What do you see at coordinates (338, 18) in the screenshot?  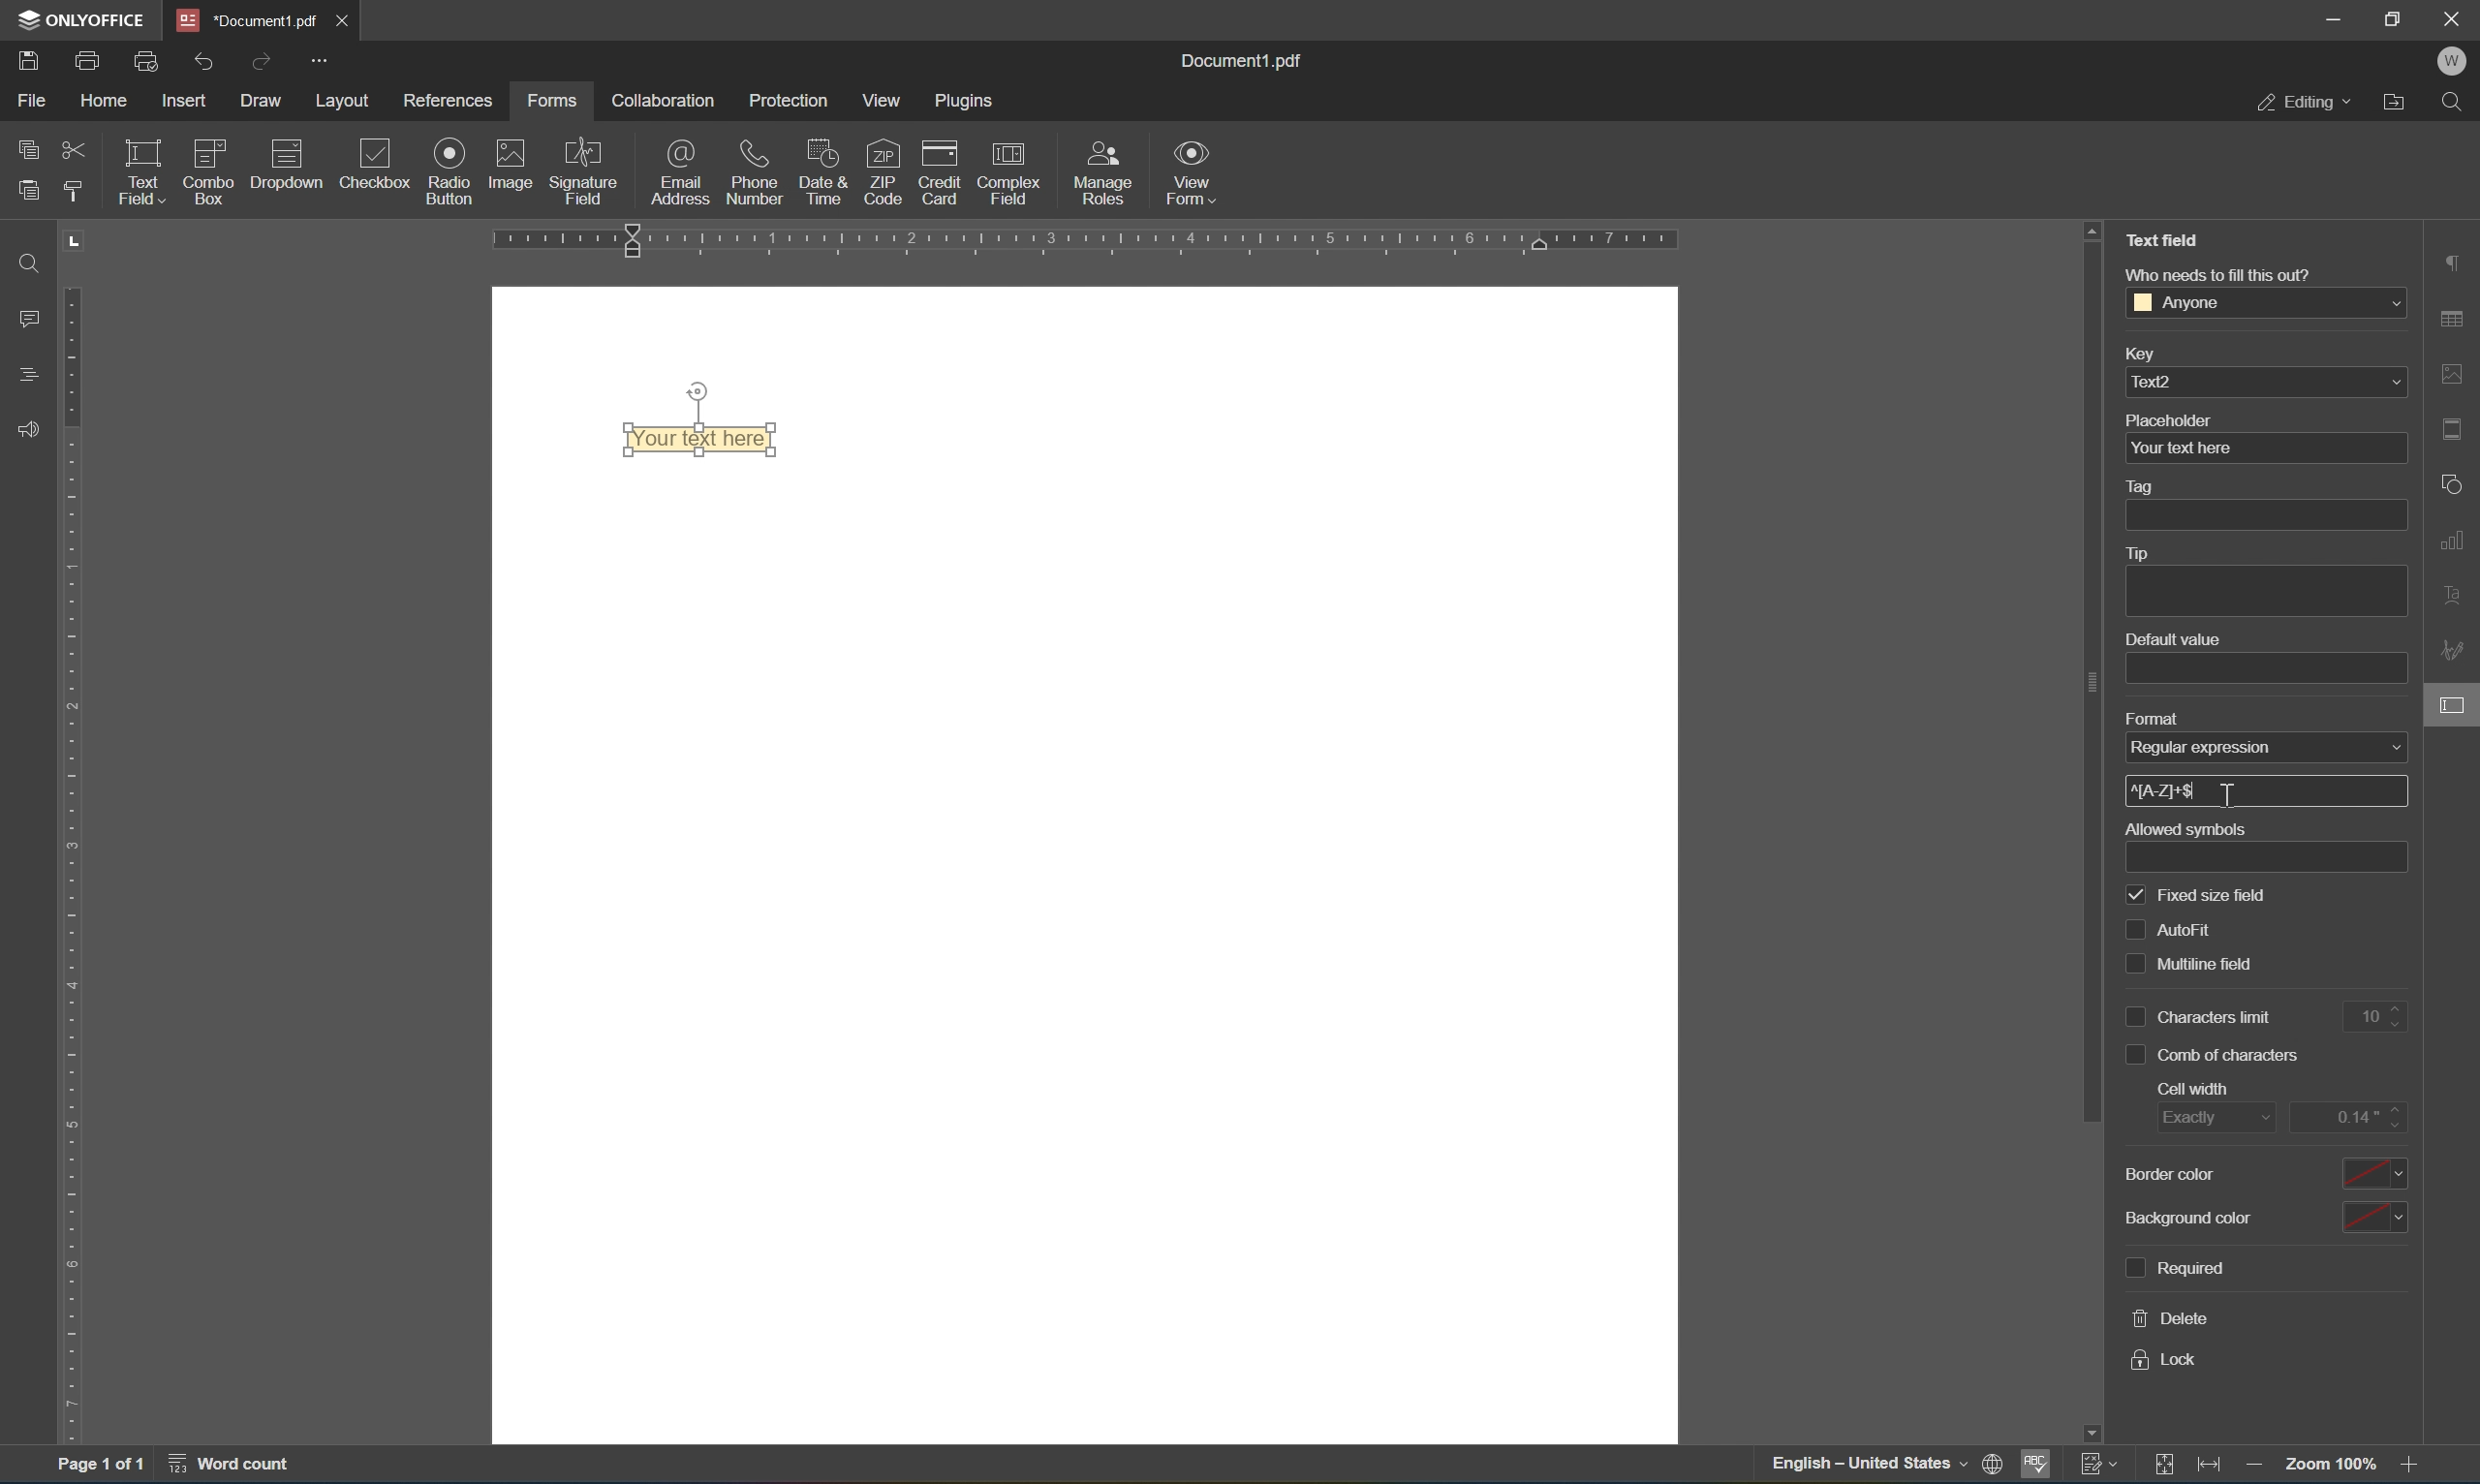 I see `close` at bounding box center [338, 18].